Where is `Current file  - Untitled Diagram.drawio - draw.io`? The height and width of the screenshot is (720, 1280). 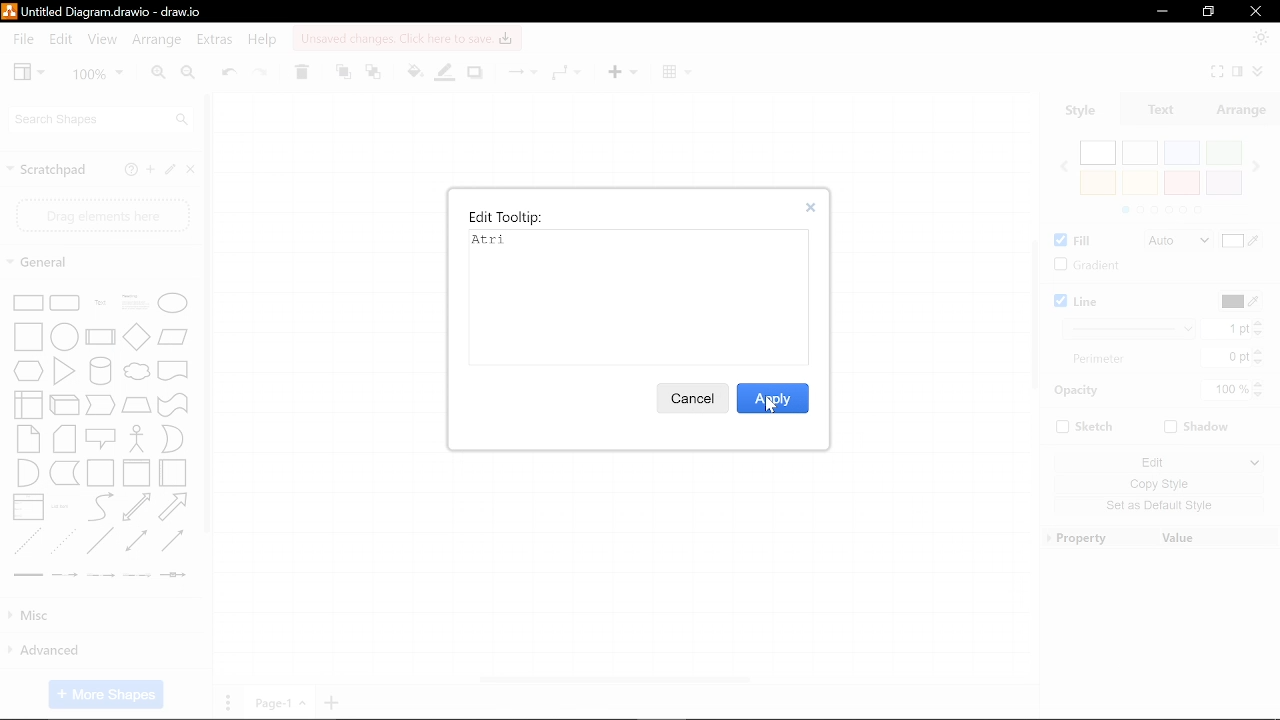 Current file  - Untitled Diagram.drawio - draw.io is located at coordinates (109, 11).